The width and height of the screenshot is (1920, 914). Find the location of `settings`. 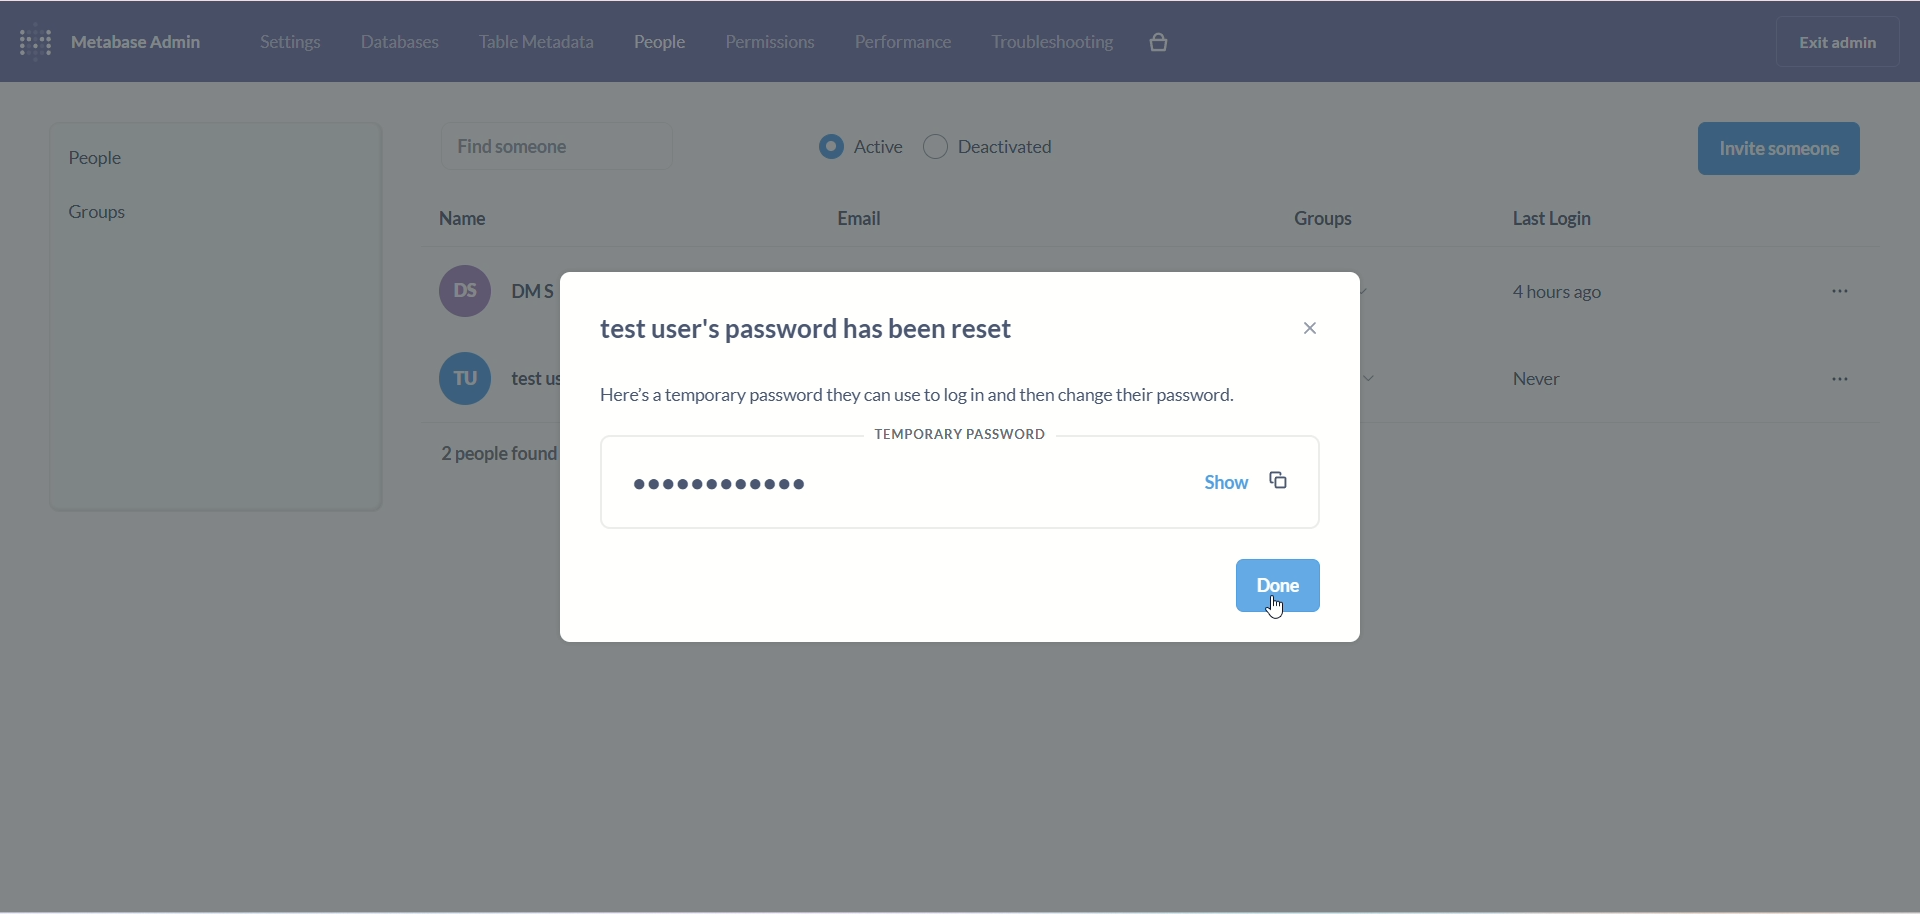

settings is located at coordinates (289, 43).